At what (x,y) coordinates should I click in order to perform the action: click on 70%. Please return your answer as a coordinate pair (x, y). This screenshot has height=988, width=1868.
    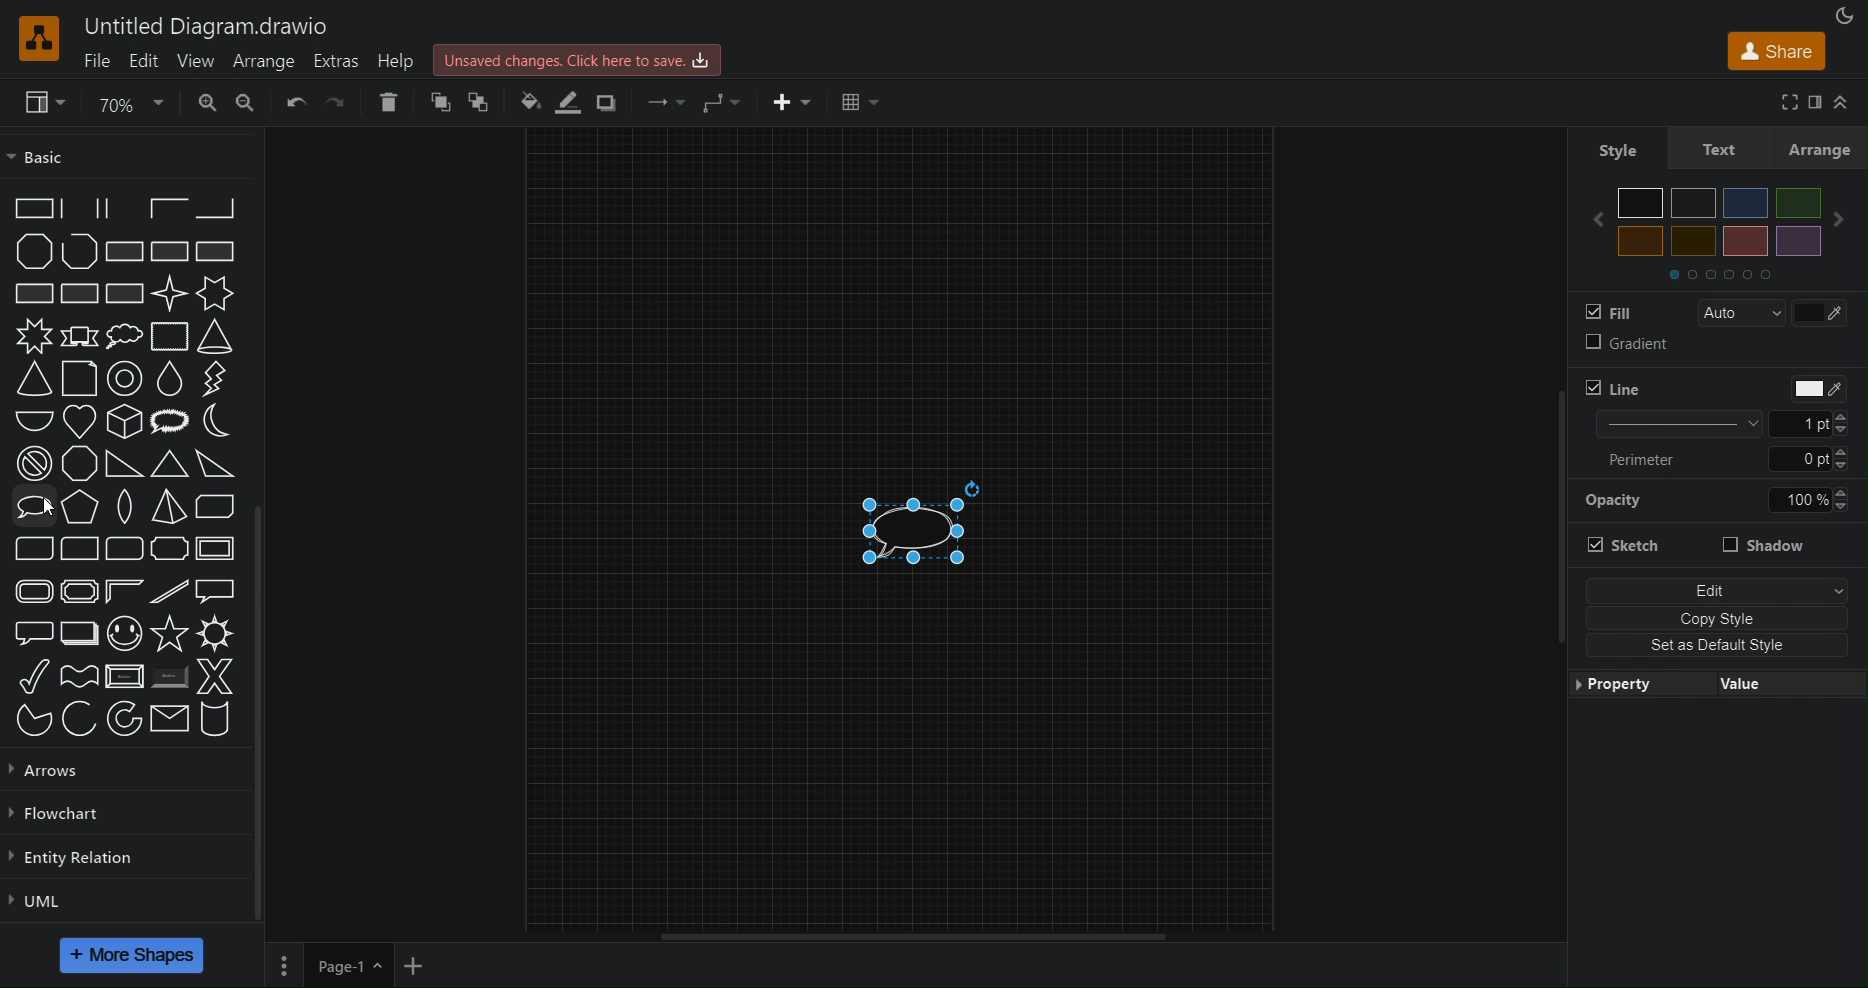
    Looking at the image, I should click on (127, 105).